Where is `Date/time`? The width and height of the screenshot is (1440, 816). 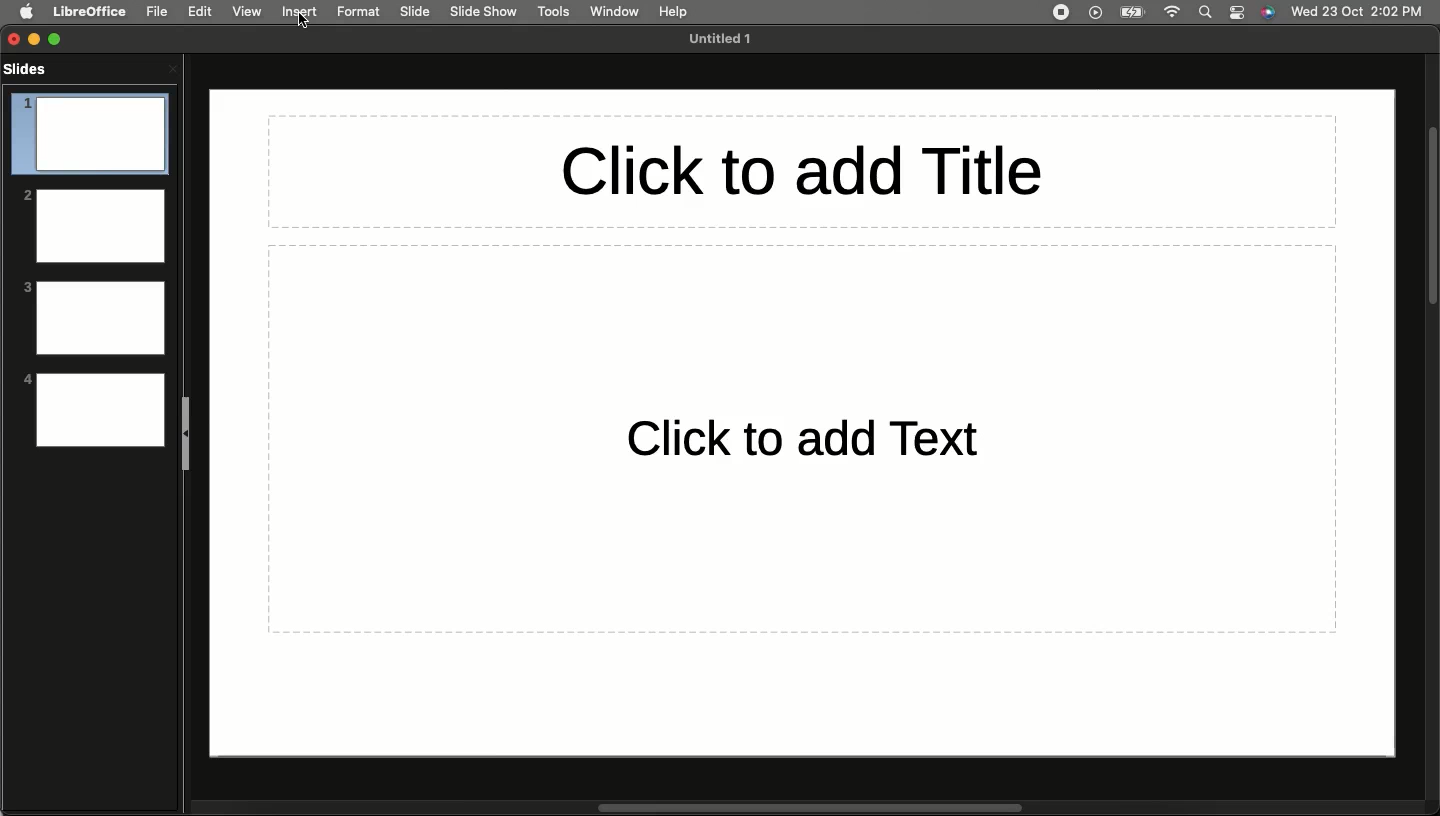
Date/time is located at coordinates (1357, 10).